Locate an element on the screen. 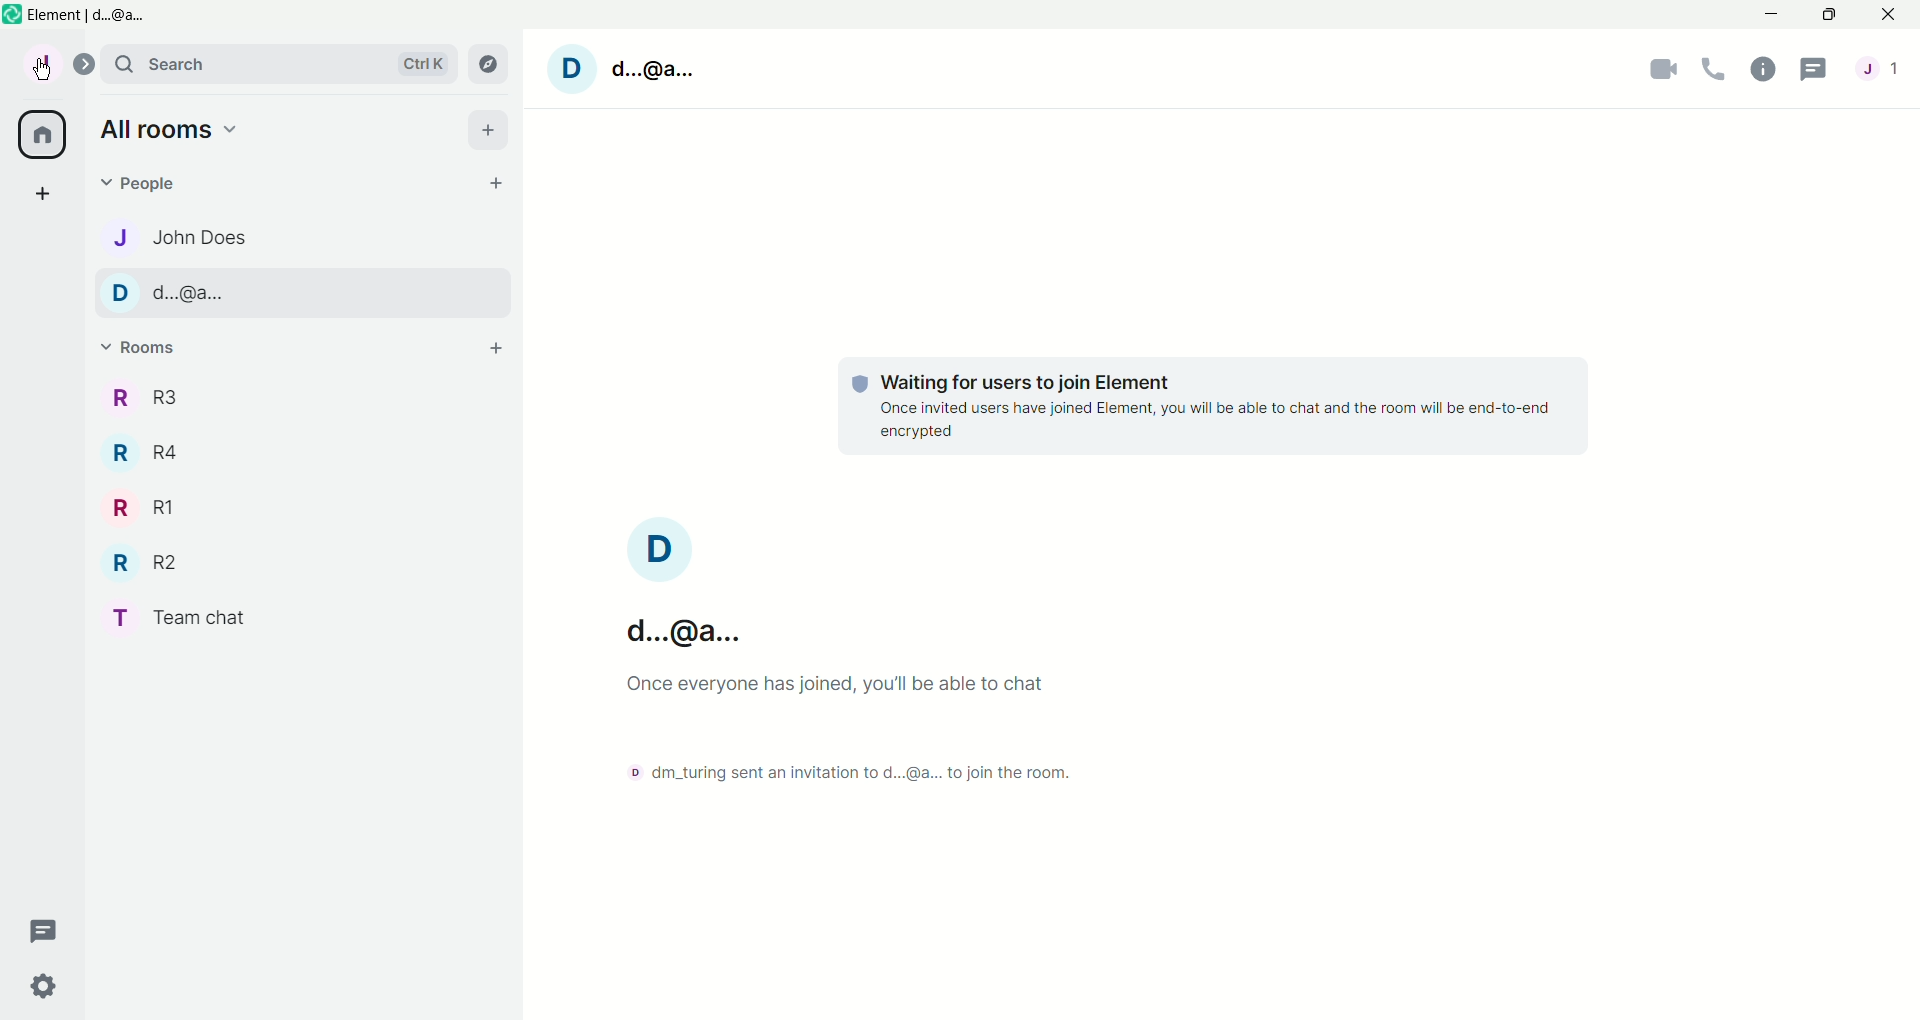  Rooms is located at coordinates (143, 348).